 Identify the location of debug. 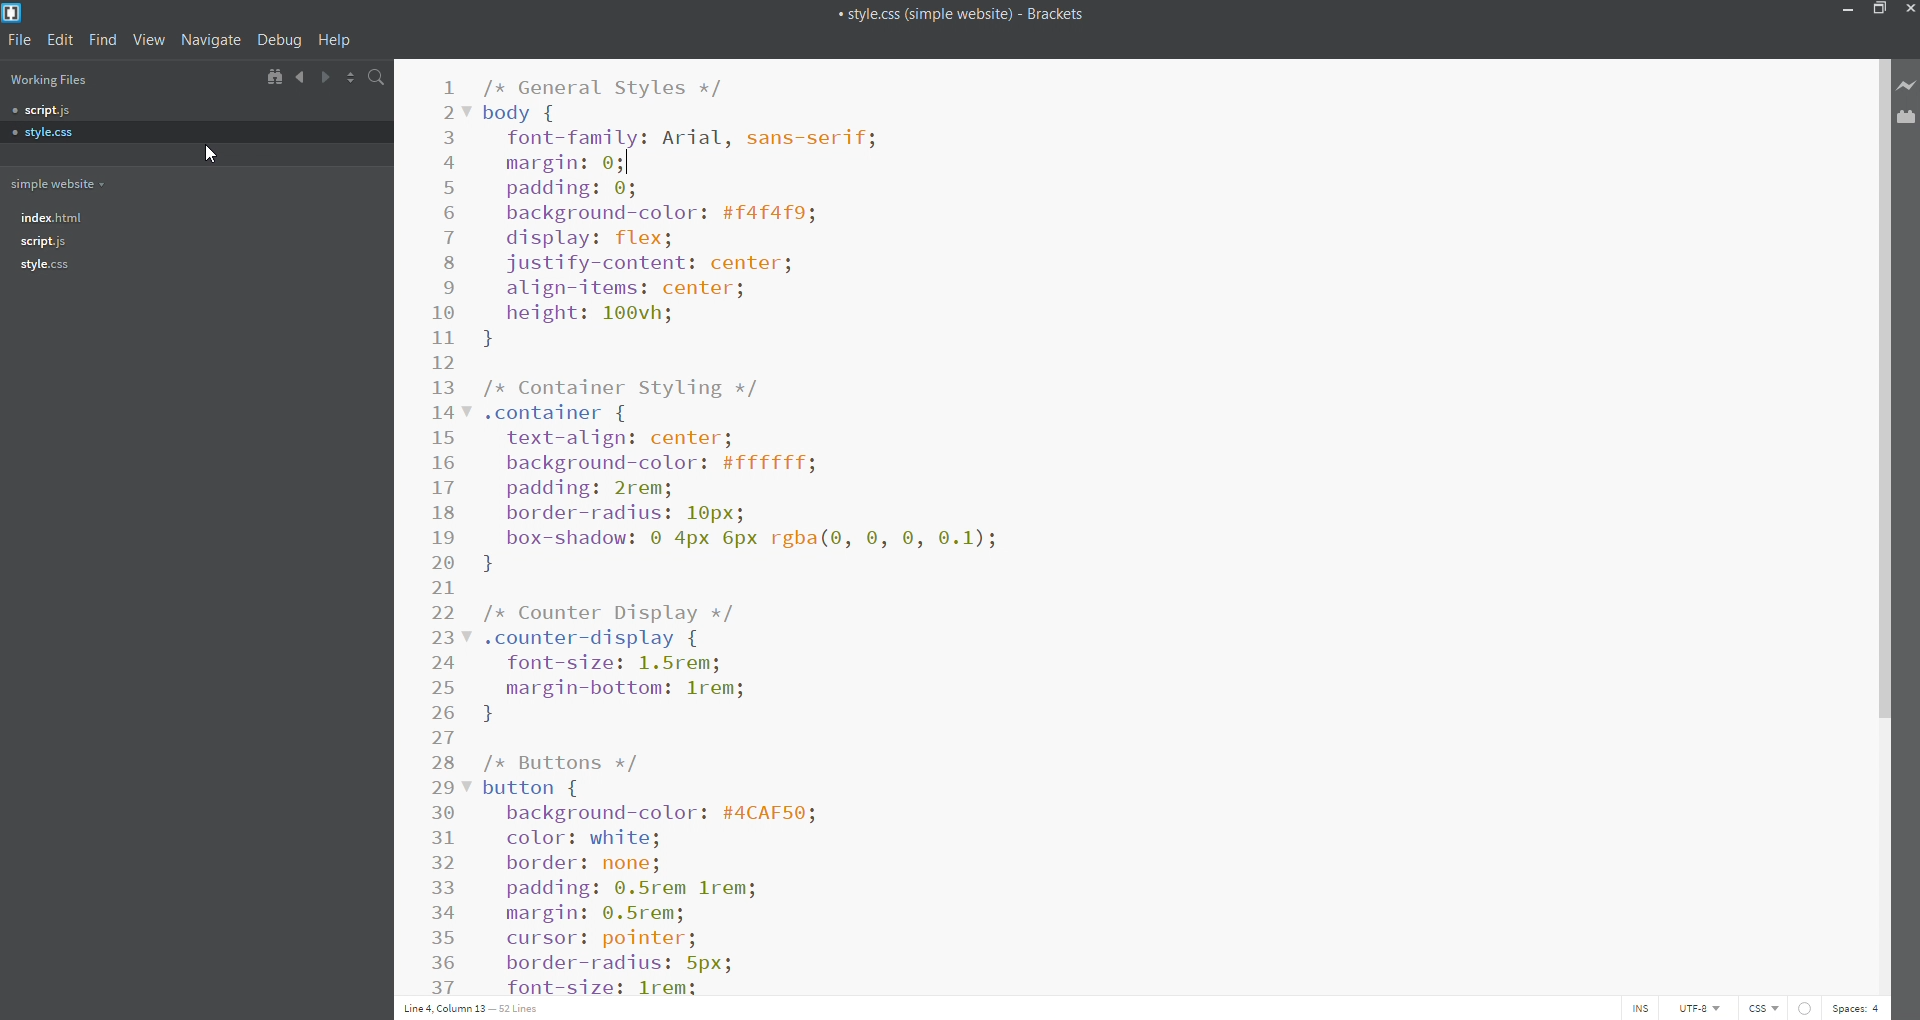
(279, 39).